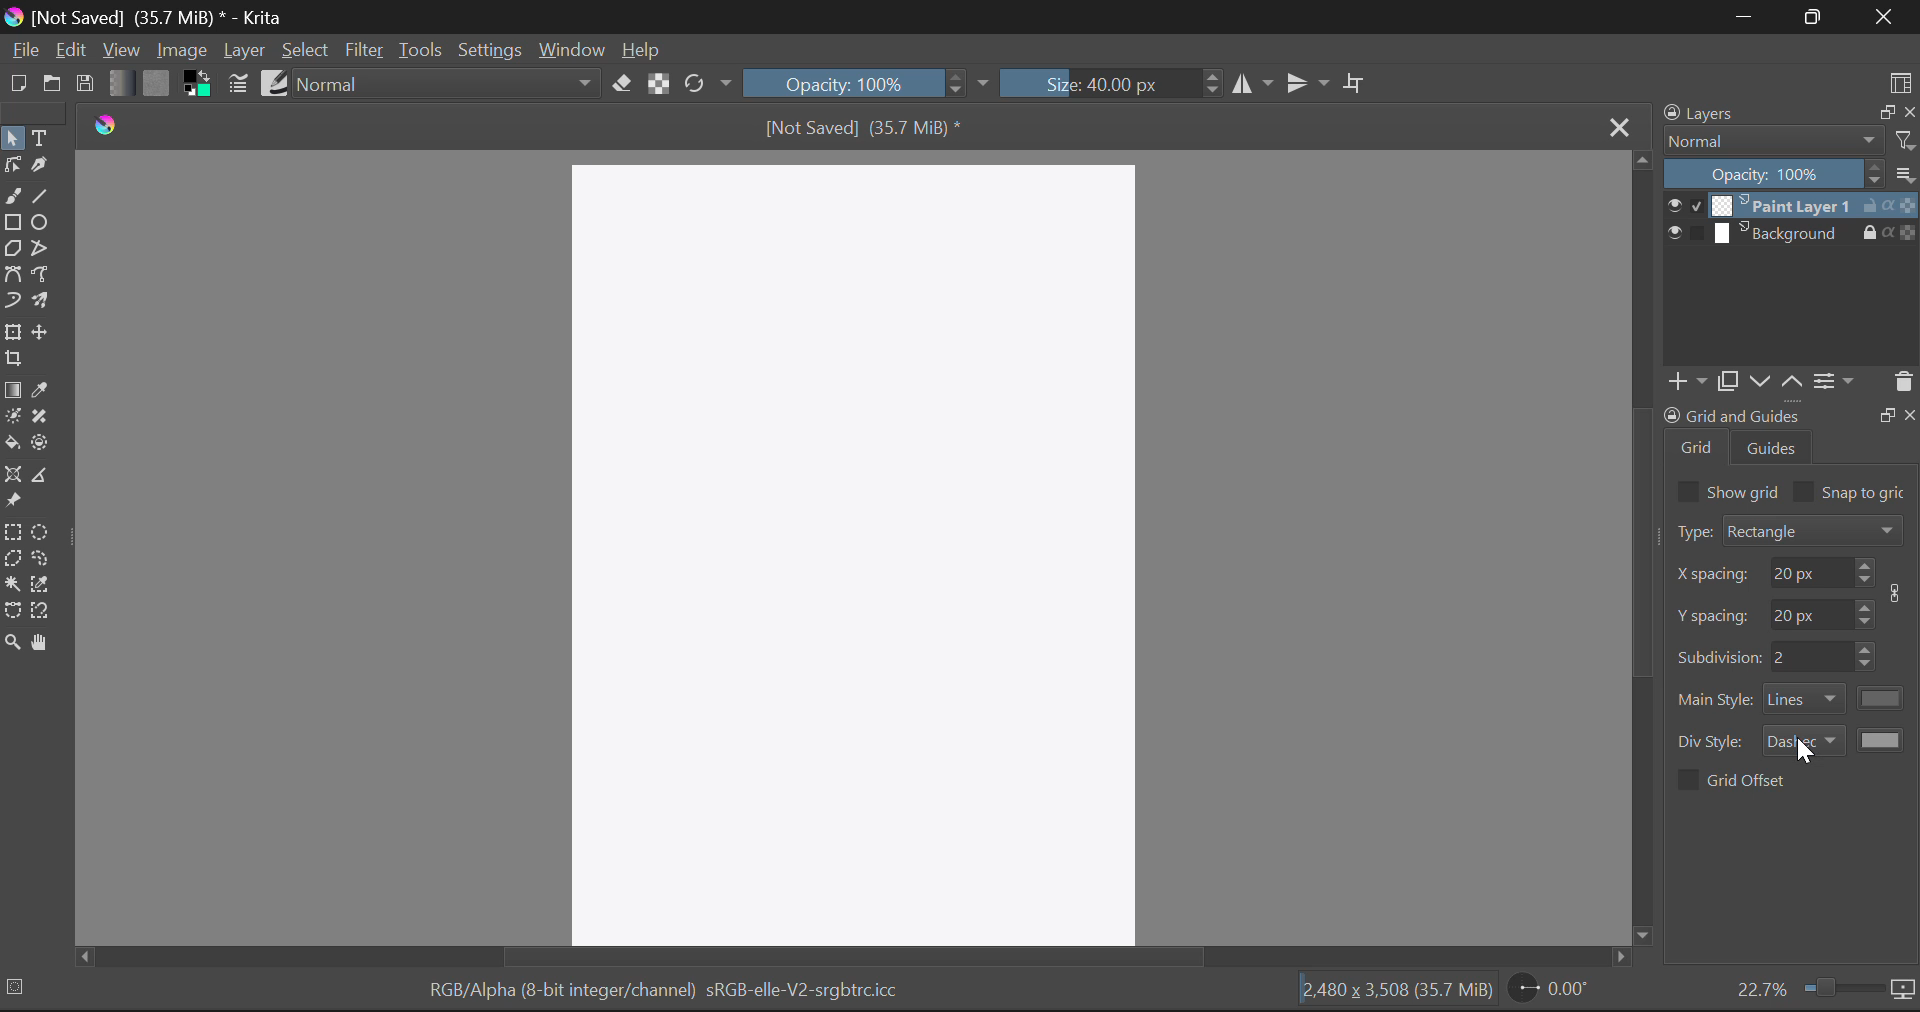 The image size is (1920, 1012). I want to click on , so click(1886, 413).